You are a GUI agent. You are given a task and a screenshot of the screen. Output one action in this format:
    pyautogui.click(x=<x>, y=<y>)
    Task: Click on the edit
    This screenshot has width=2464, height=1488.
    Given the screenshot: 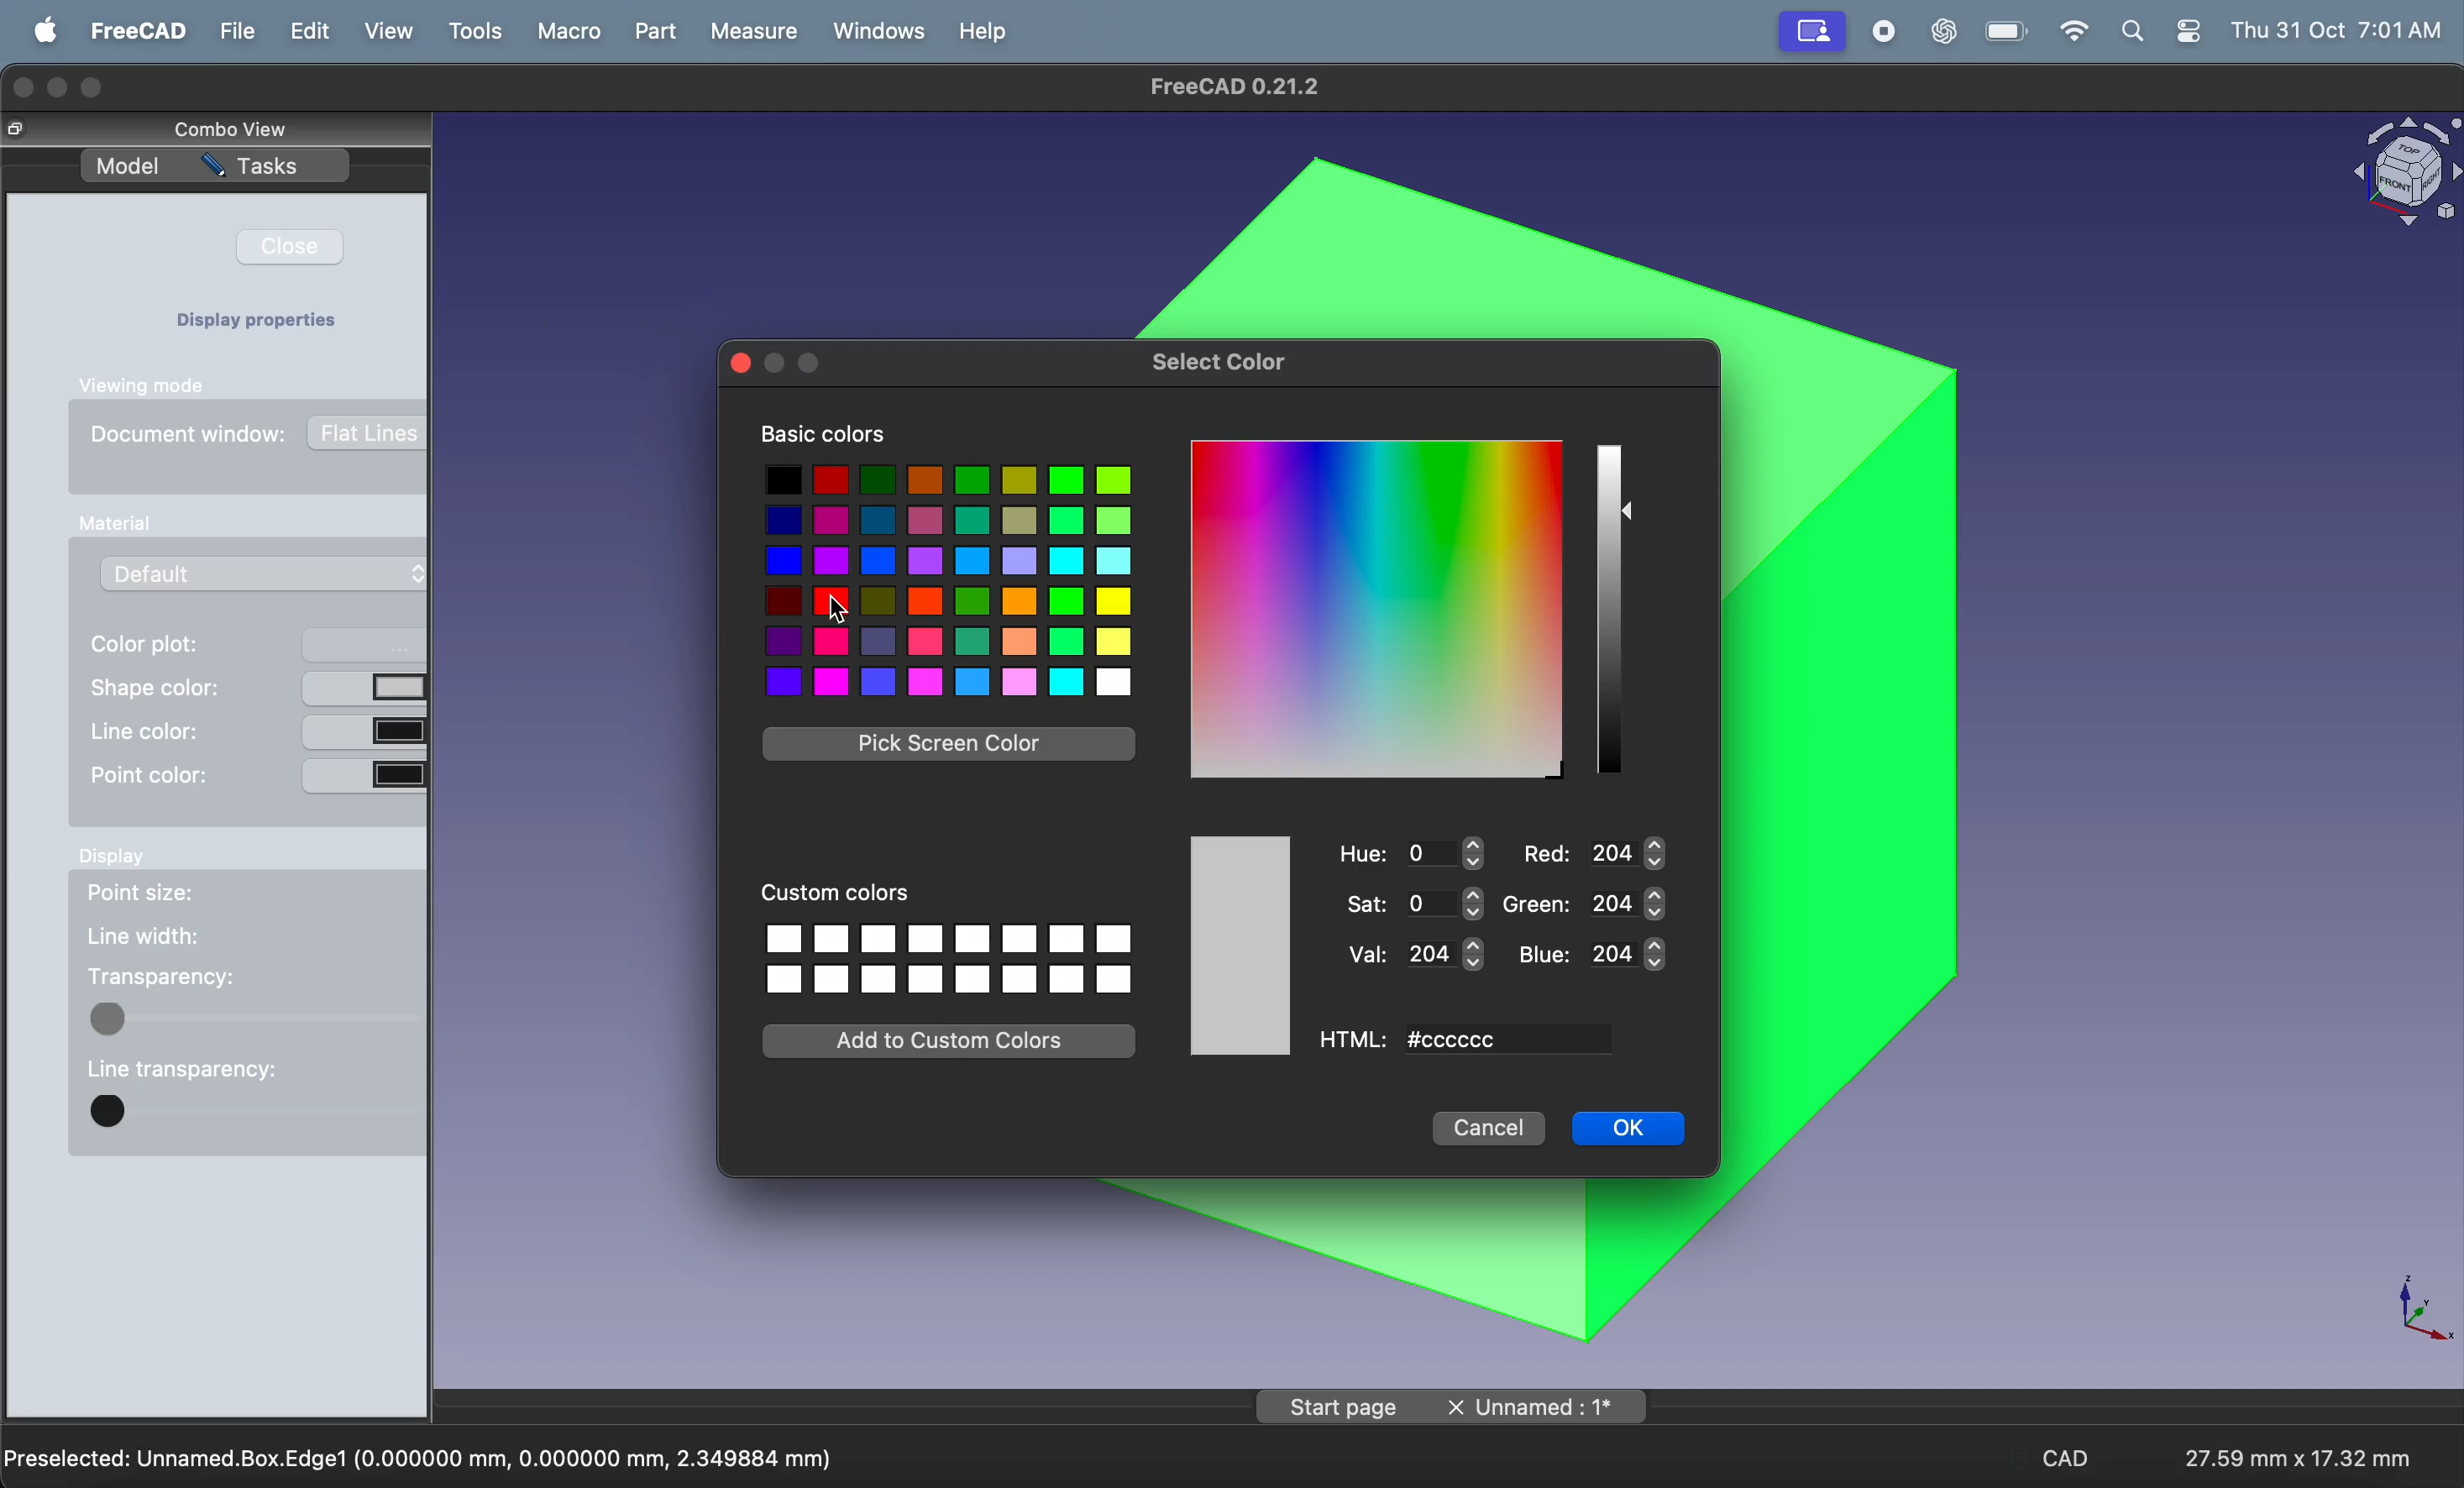 What is the action you would take?
    pyautogui.click(x=310, y=33)
    